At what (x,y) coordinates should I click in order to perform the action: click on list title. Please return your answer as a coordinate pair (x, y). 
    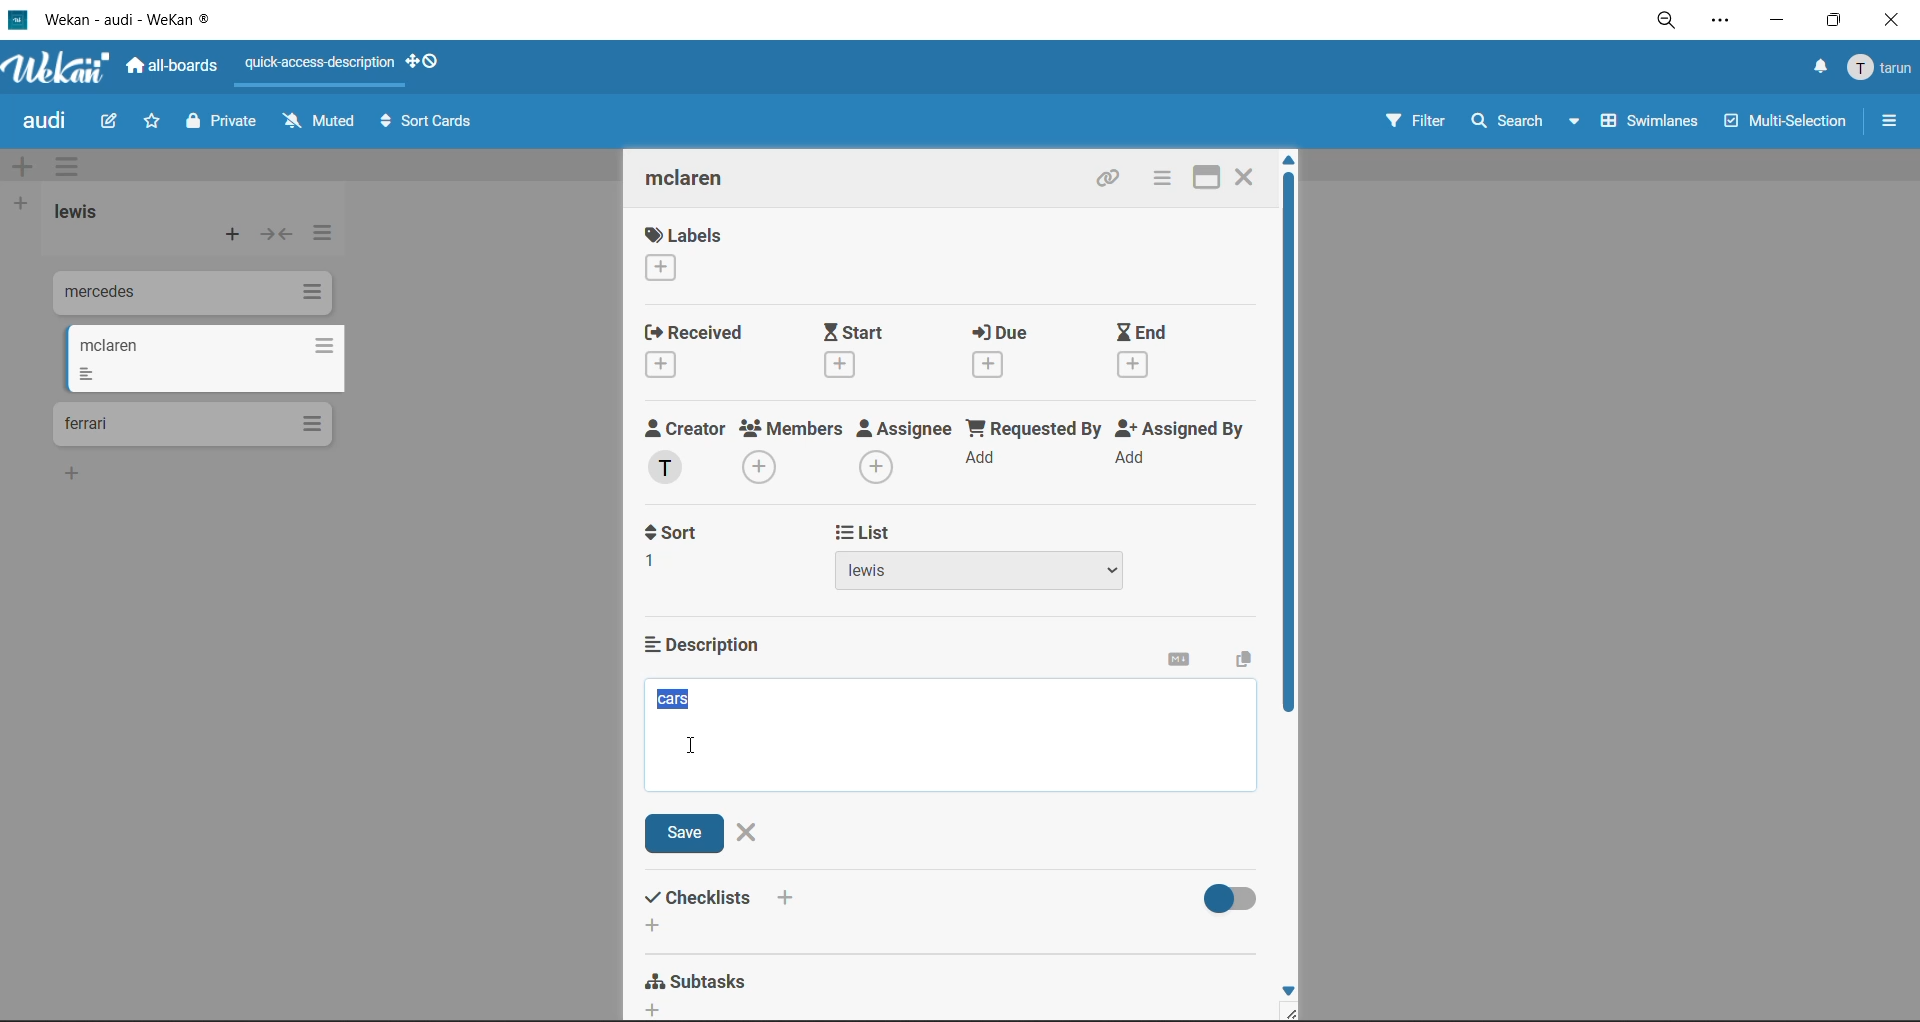
    Looking at the image, I should click on (85, 214).